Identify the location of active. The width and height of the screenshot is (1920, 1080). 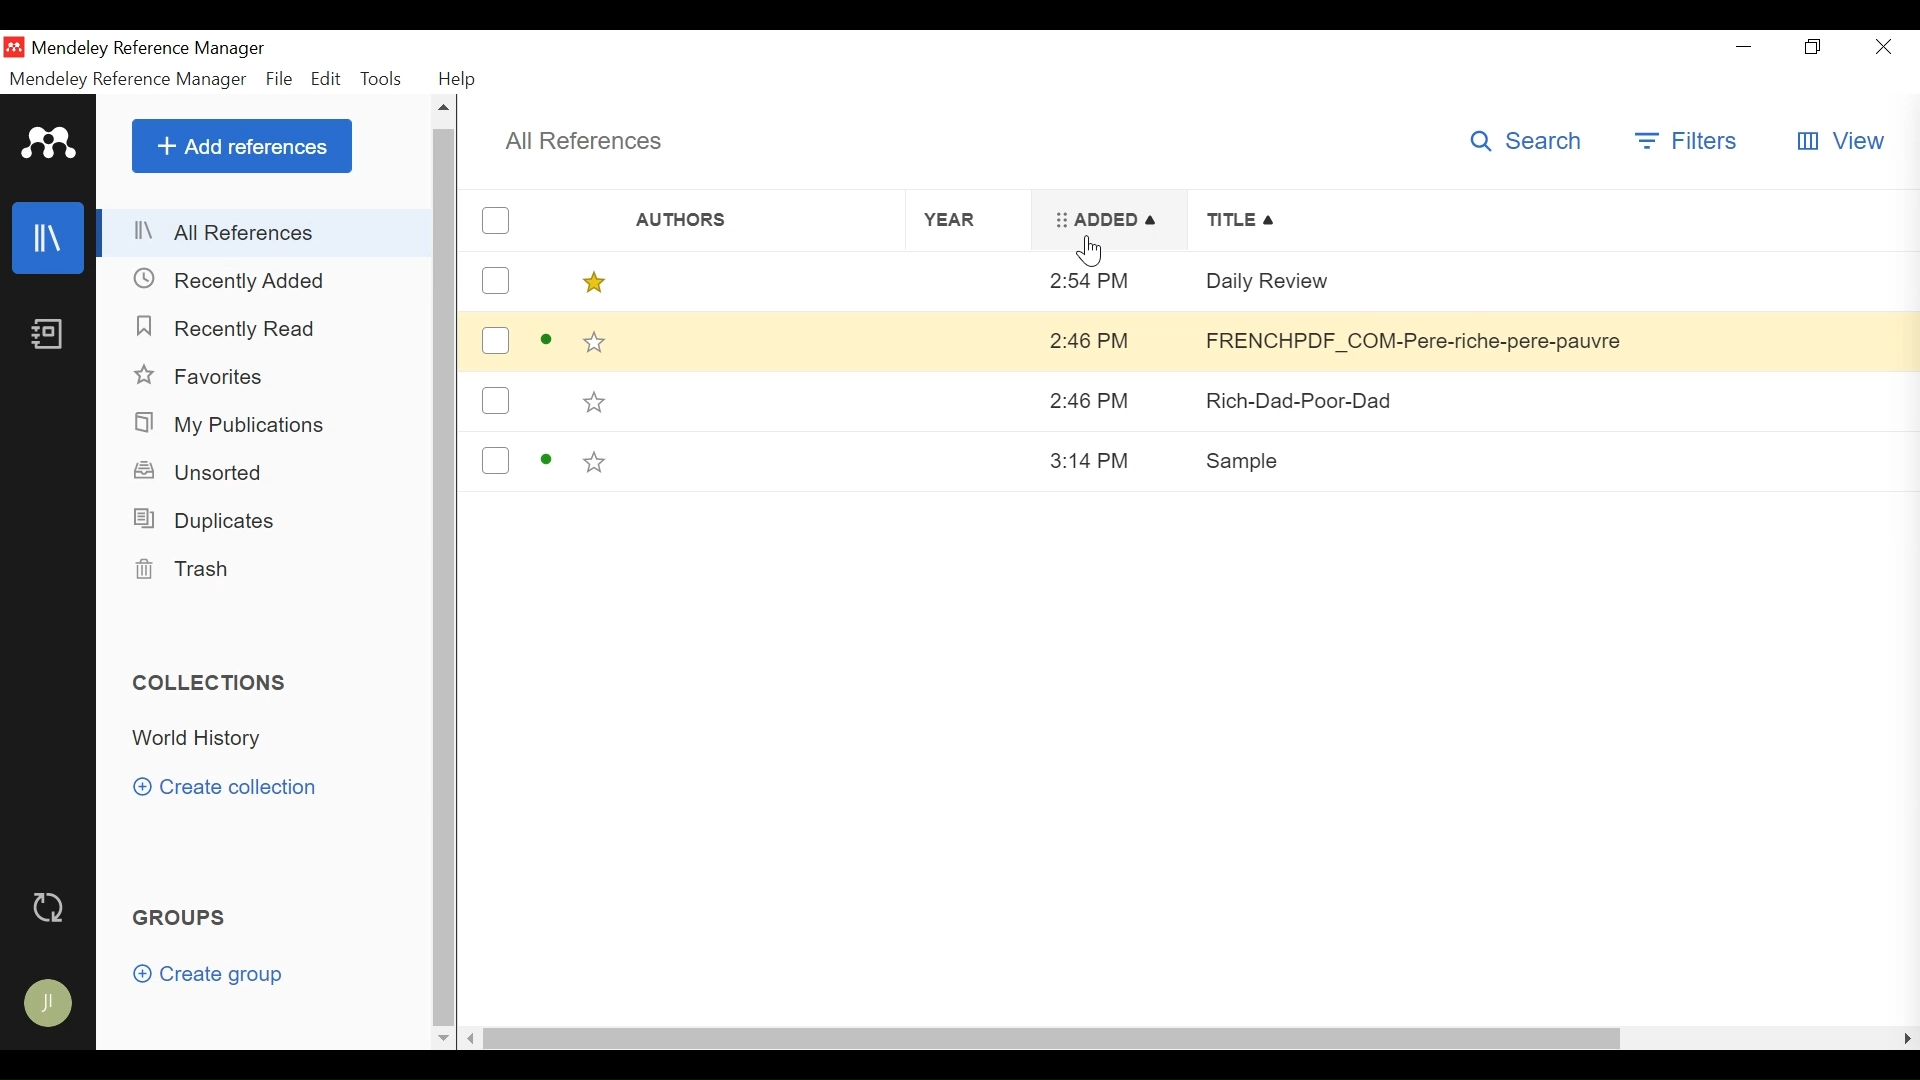
(546, 339).